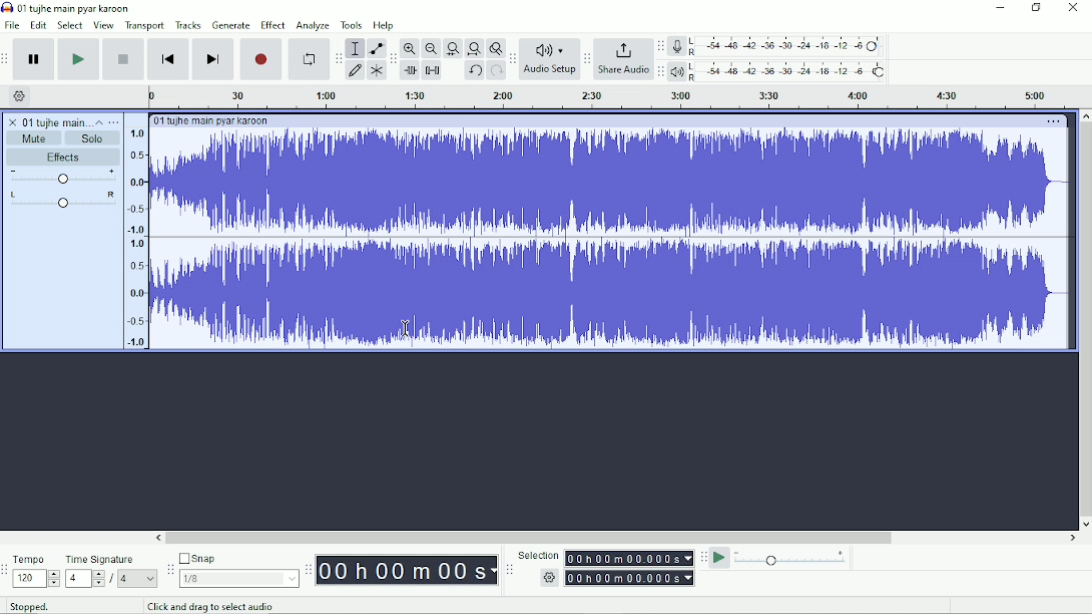 The height and width of the screenshot is (614, 1092). Describe the element at coordinates (430, 48) in the screenshot. I see `Zoom Out` at that location.